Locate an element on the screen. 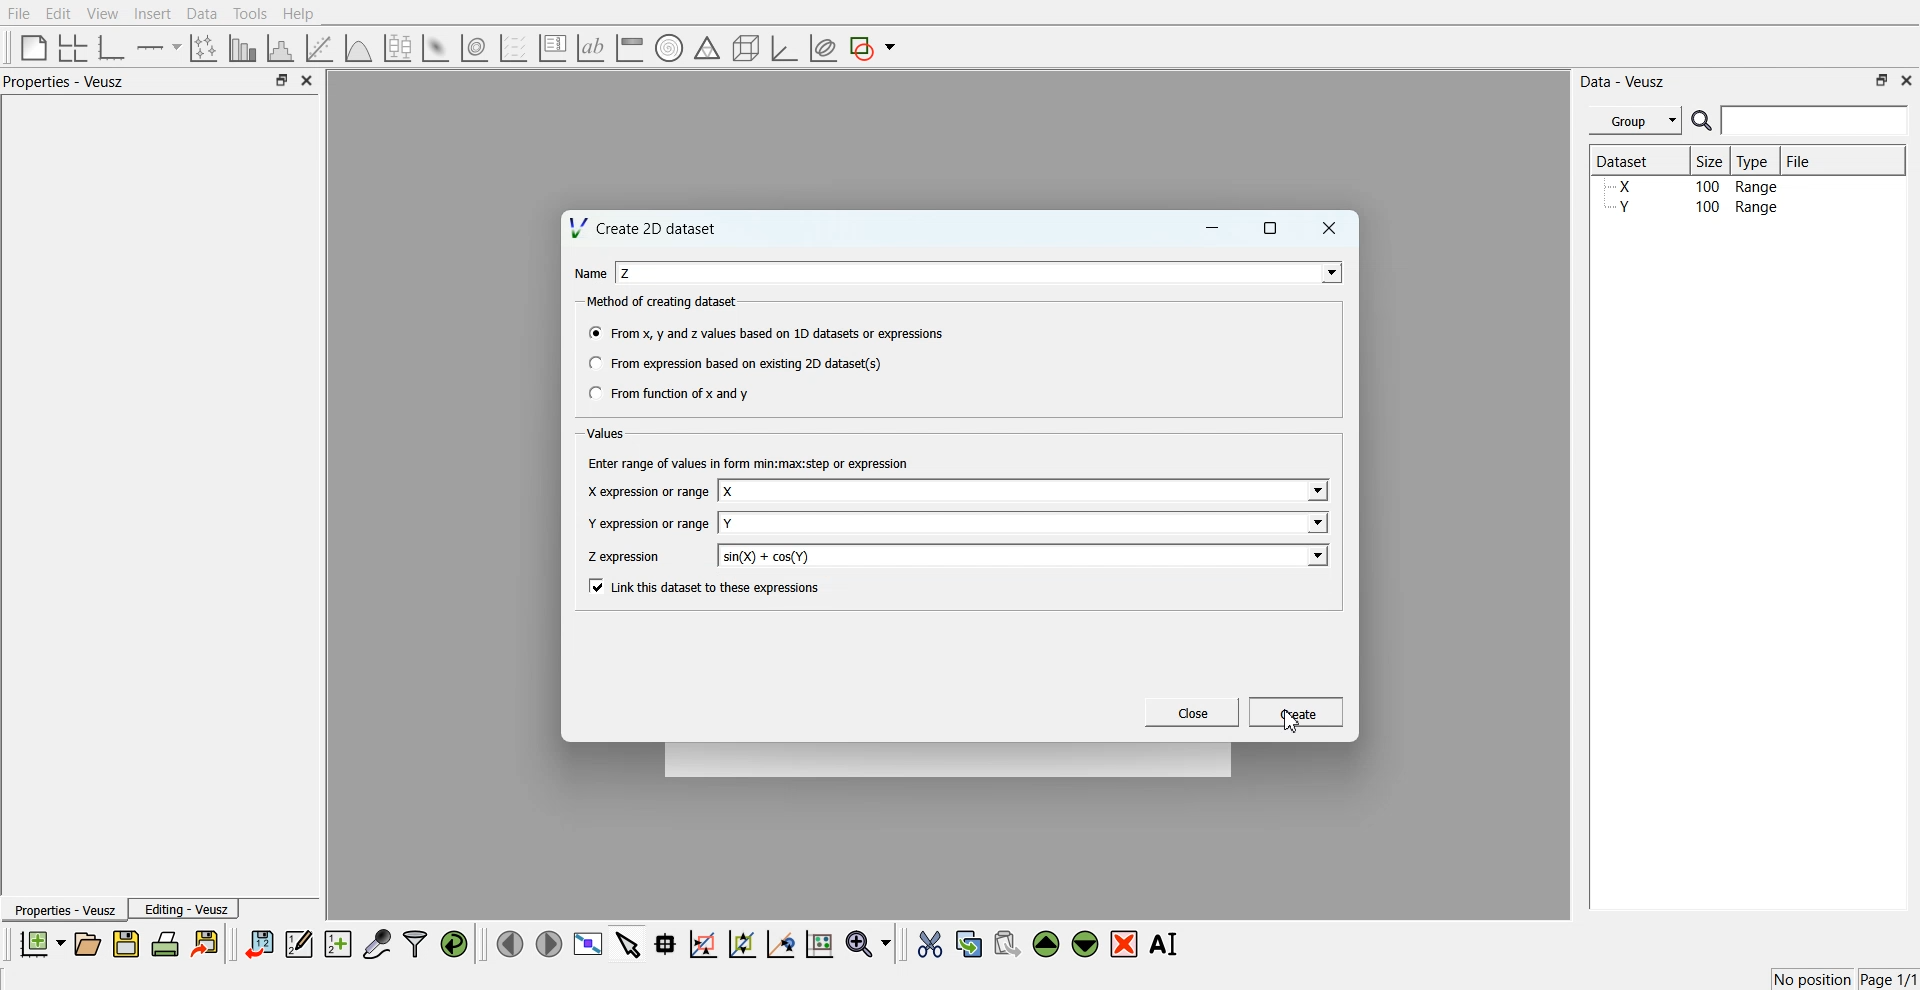 This screenshot has height=990, width=1920. Plot box plots is located at coordinates (398, 48).